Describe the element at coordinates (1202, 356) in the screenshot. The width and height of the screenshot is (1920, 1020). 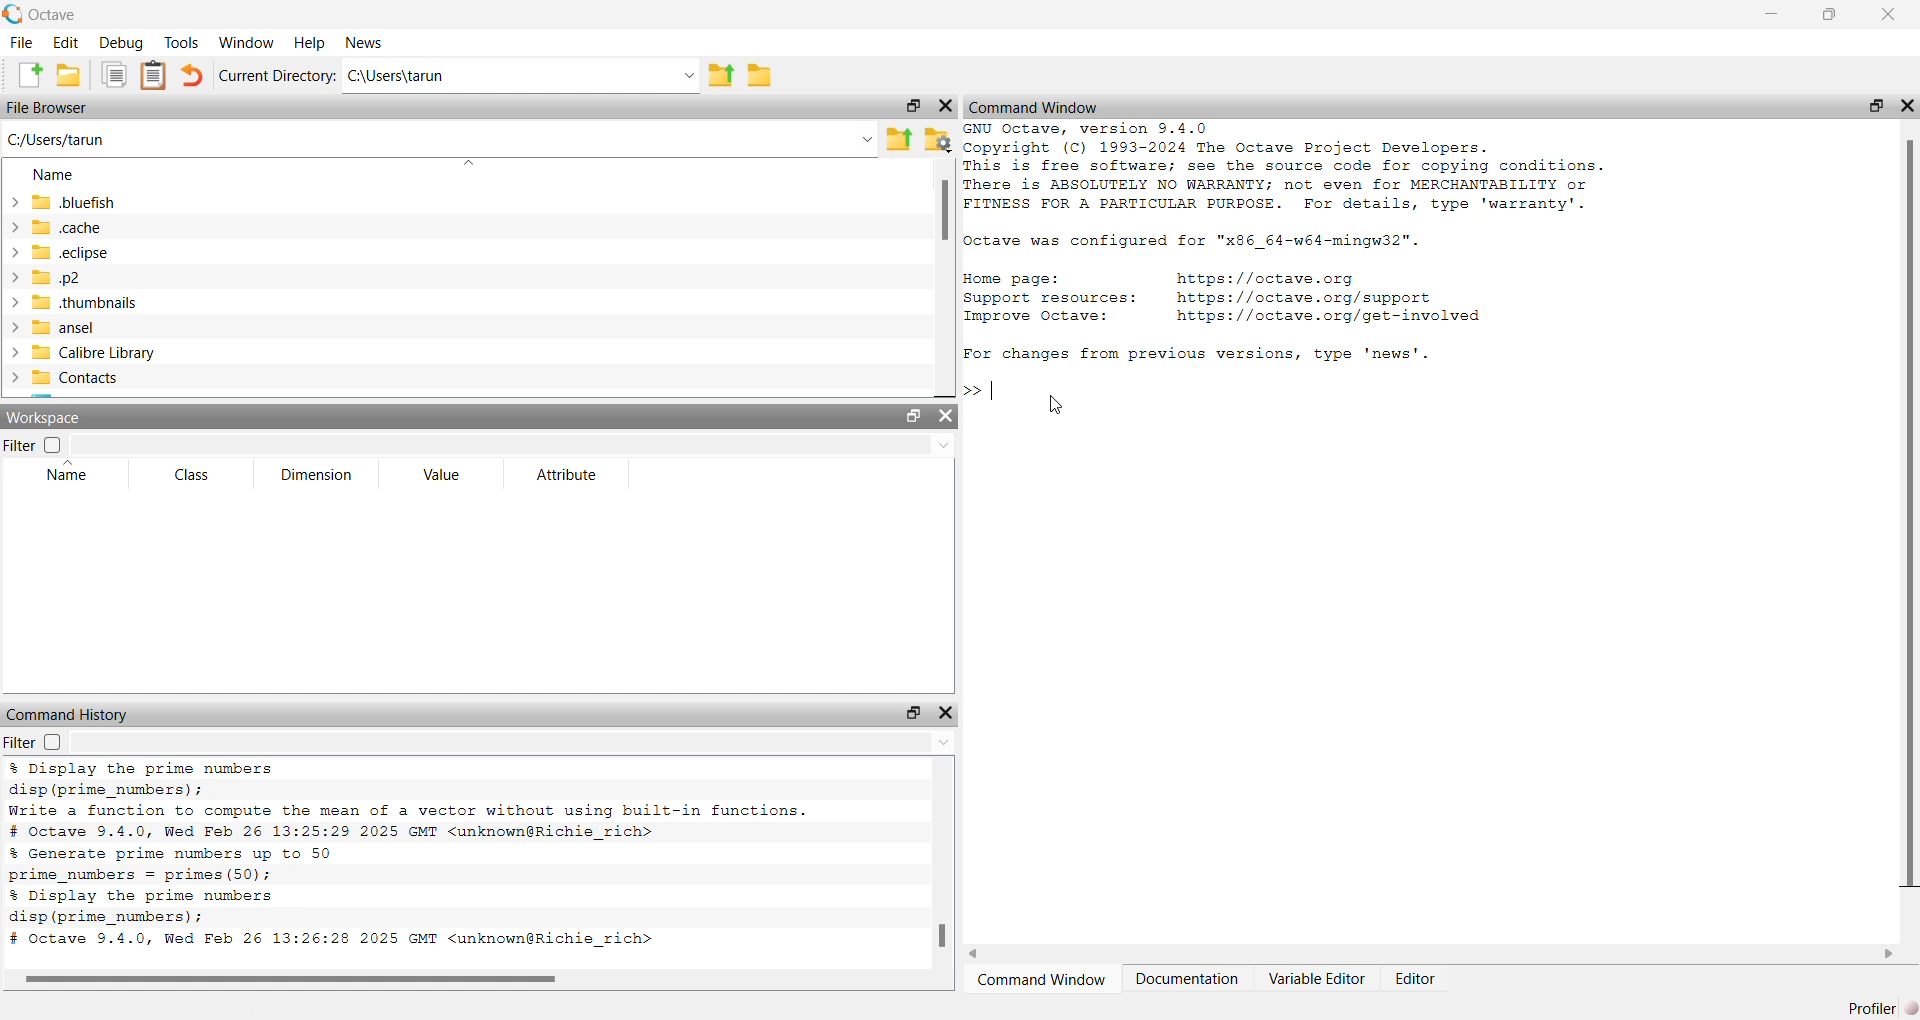
I see `For changes from previous versions, type 'news'.` at that location.